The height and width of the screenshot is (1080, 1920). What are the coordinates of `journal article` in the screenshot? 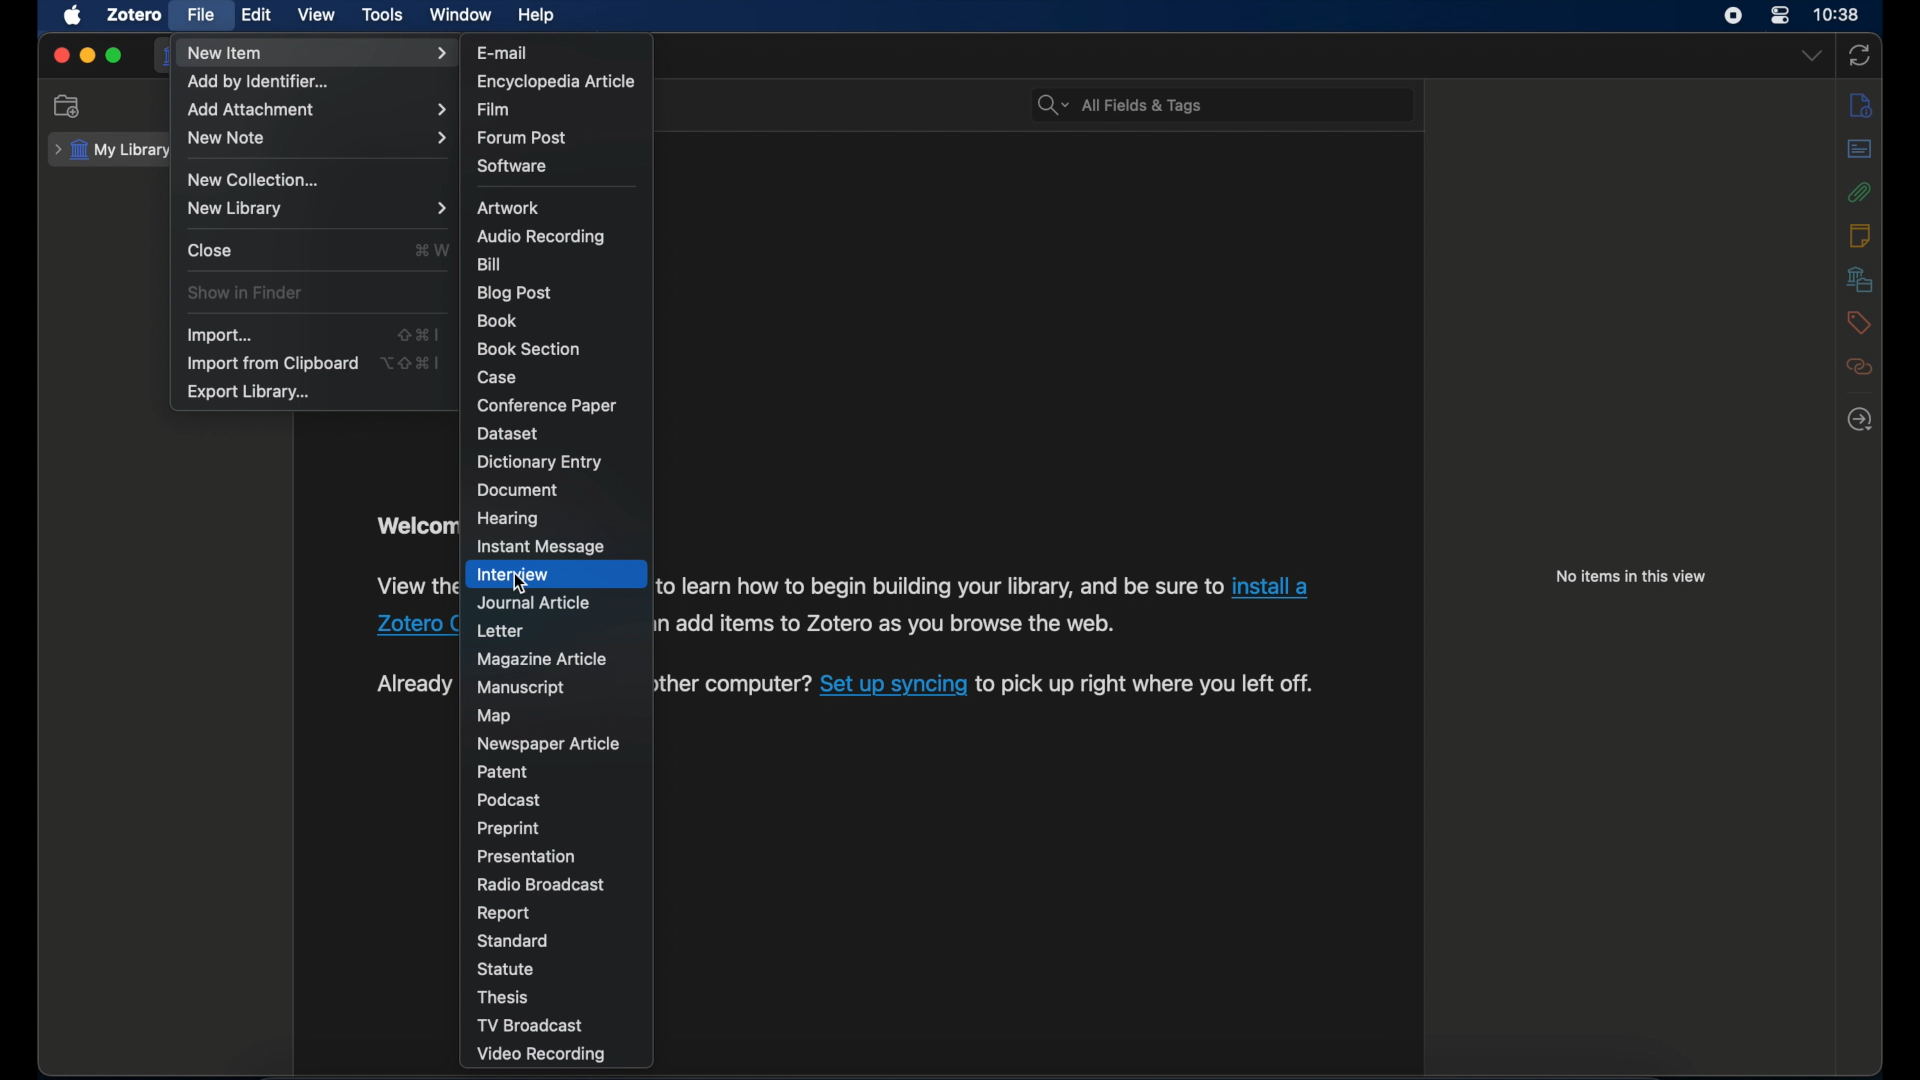 It's located at (533, 603).